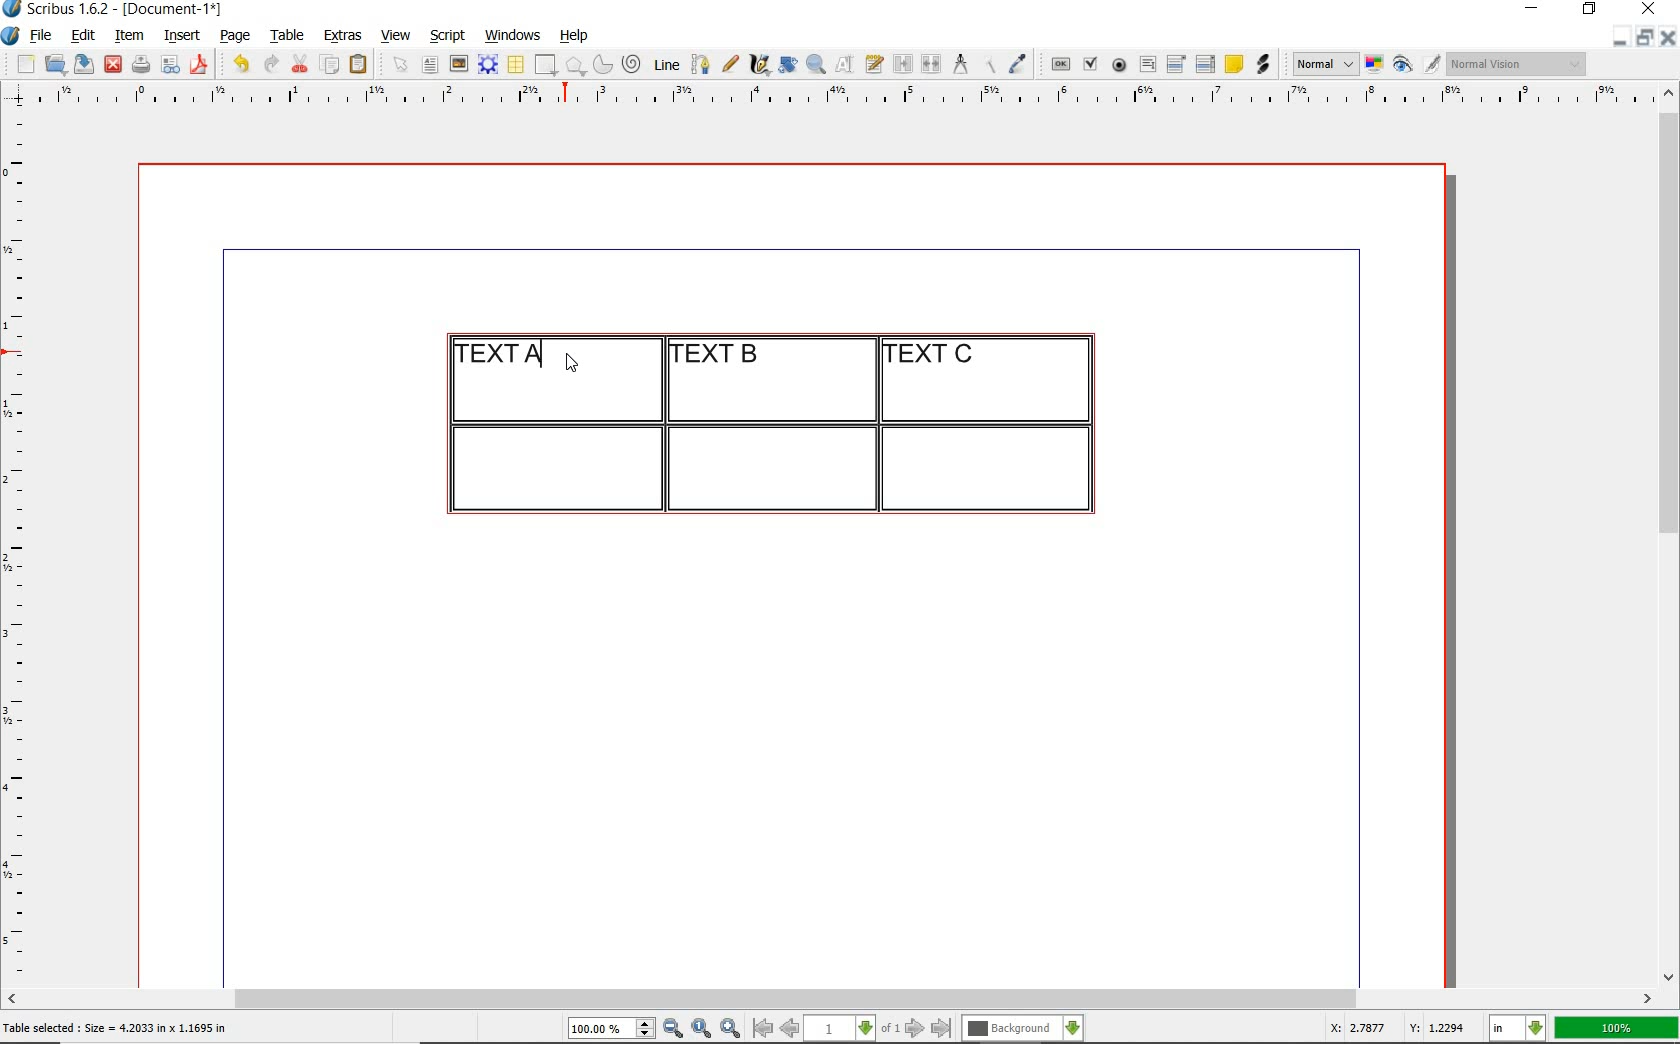 The width and height of the screenshot is (1680, 1044). What do you see at coordinates (1518, 1029) in the screenshot?
I see `select the current unit` at bounding box center [1518, 1029].